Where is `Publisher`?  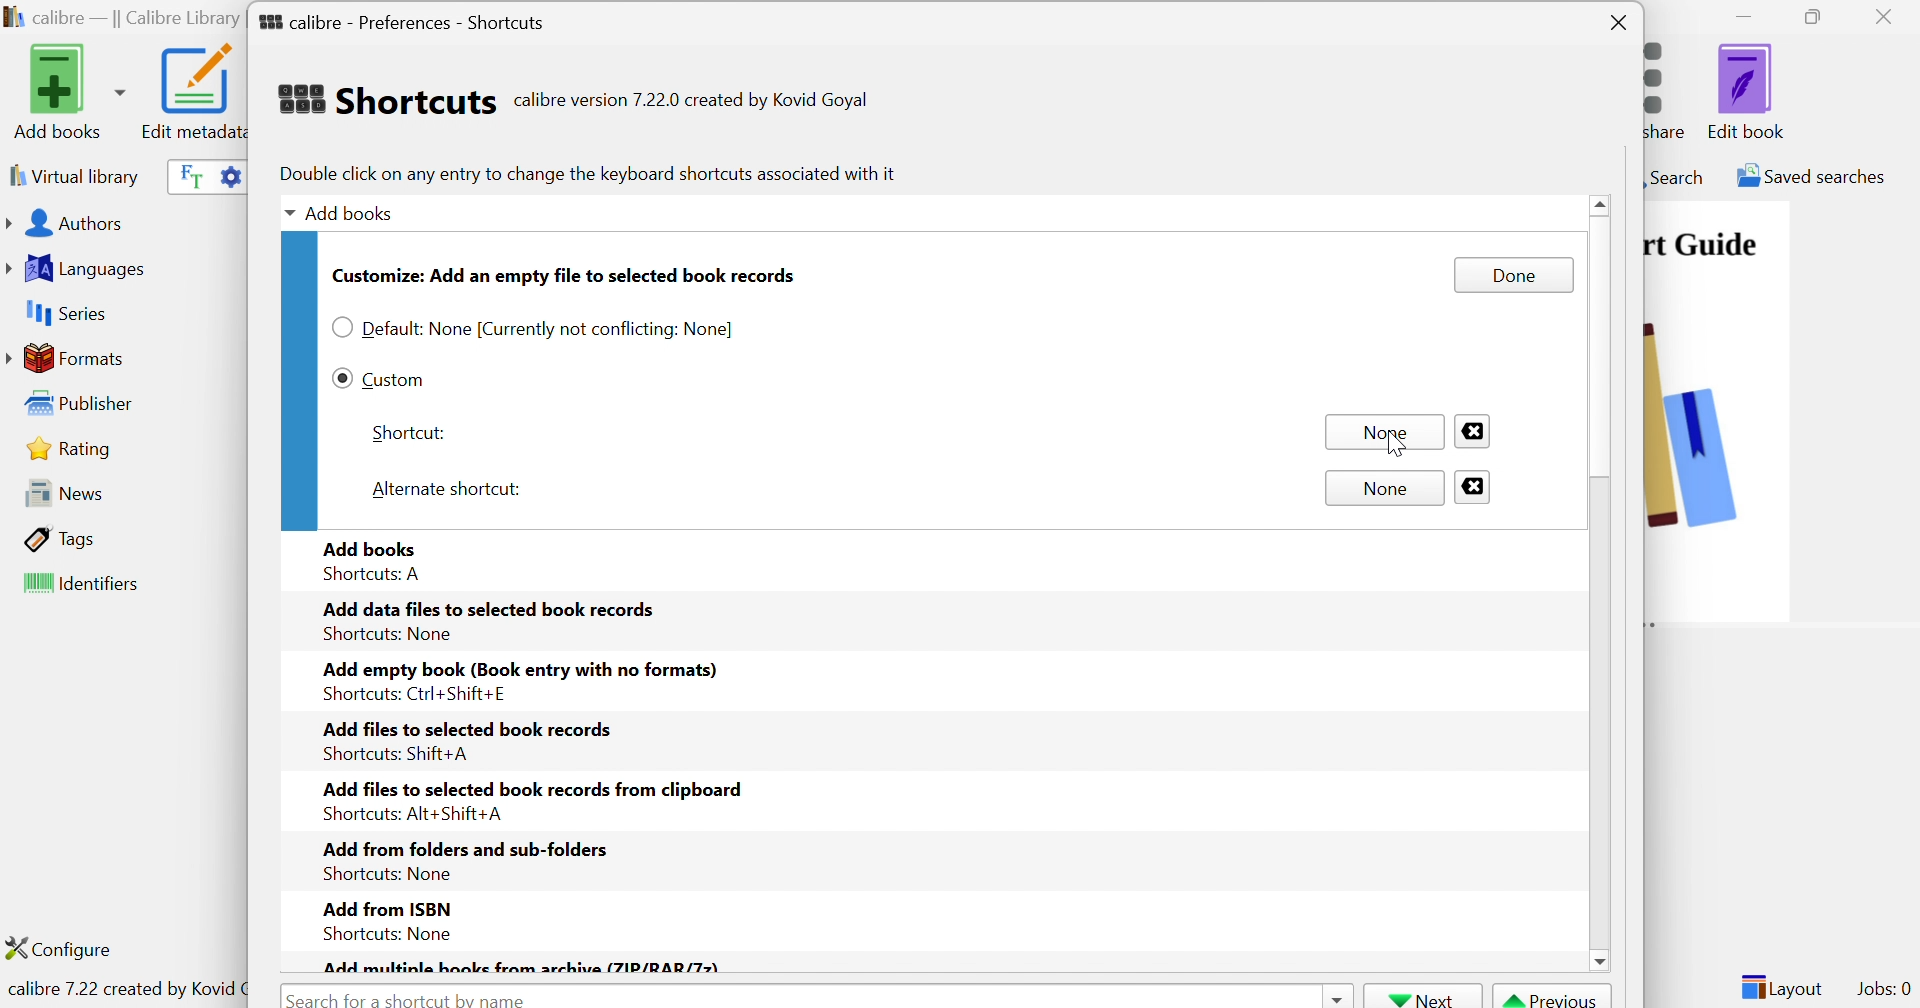
Publisher is located at coordinates (84, 404).